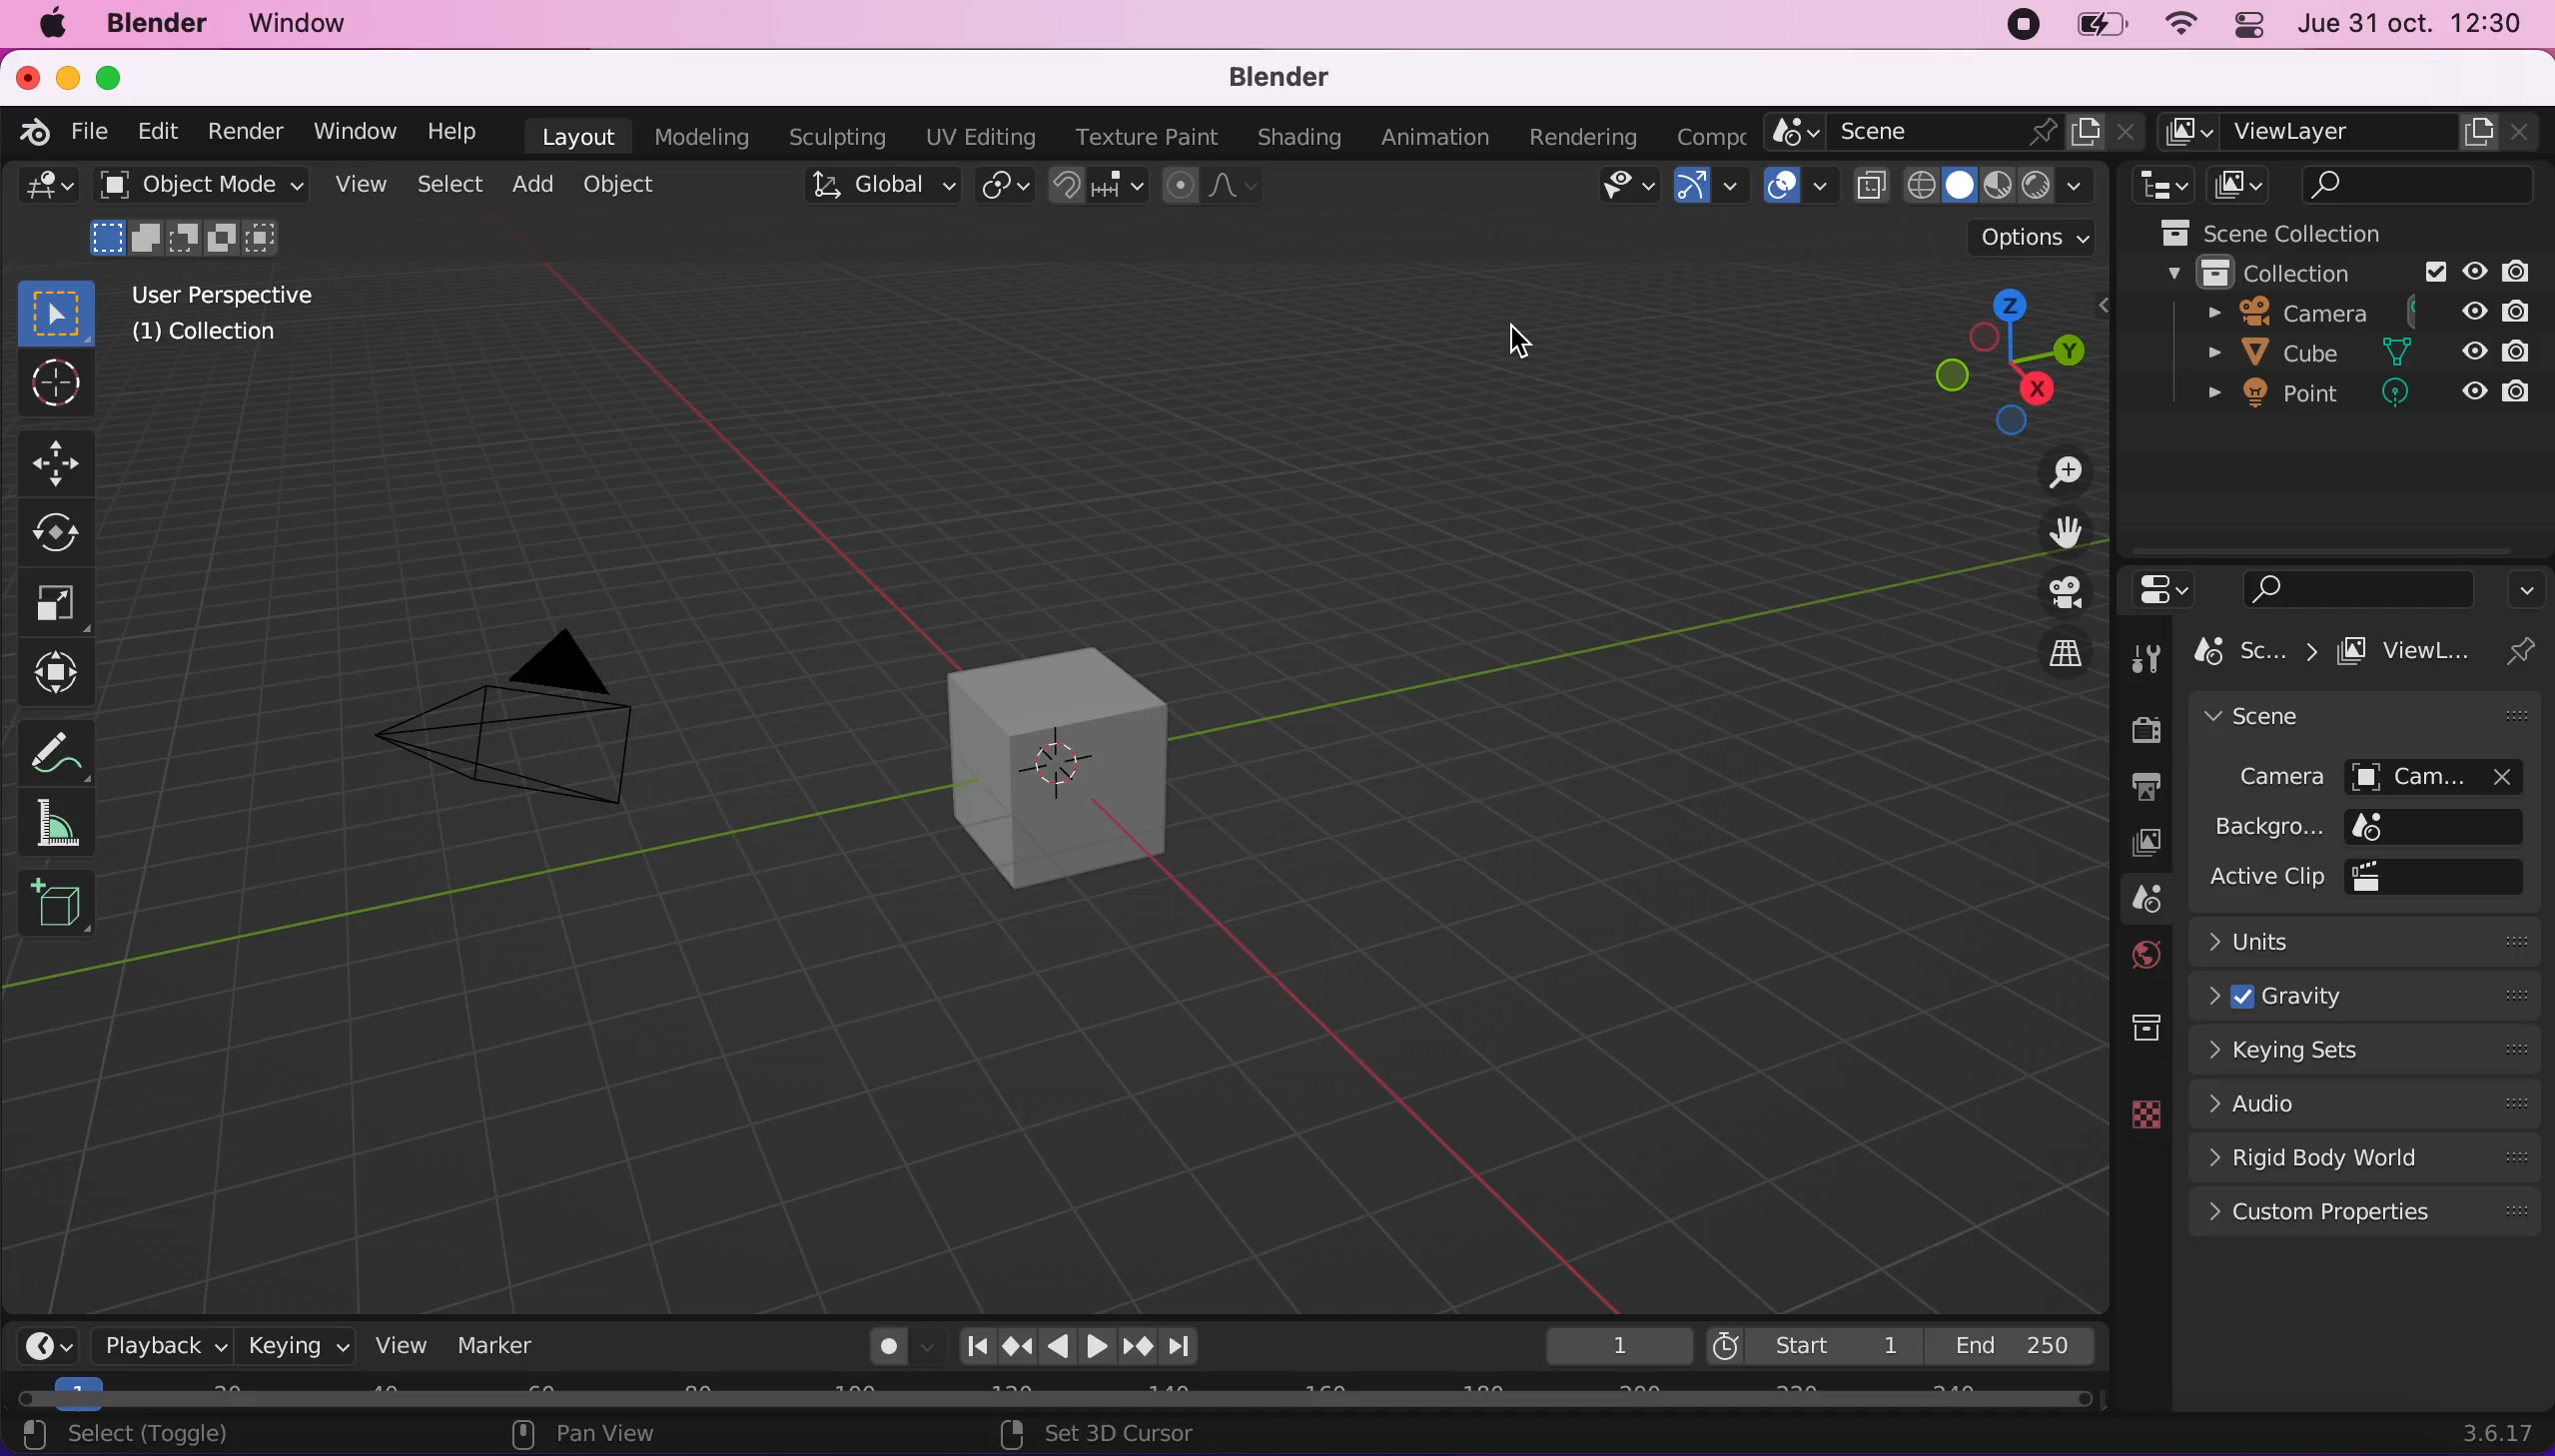 The height and width of the screenshot is (1456, 2555). Describe the element at coordinates (2264, 779) in the screenshot. I see `camera` at that location.